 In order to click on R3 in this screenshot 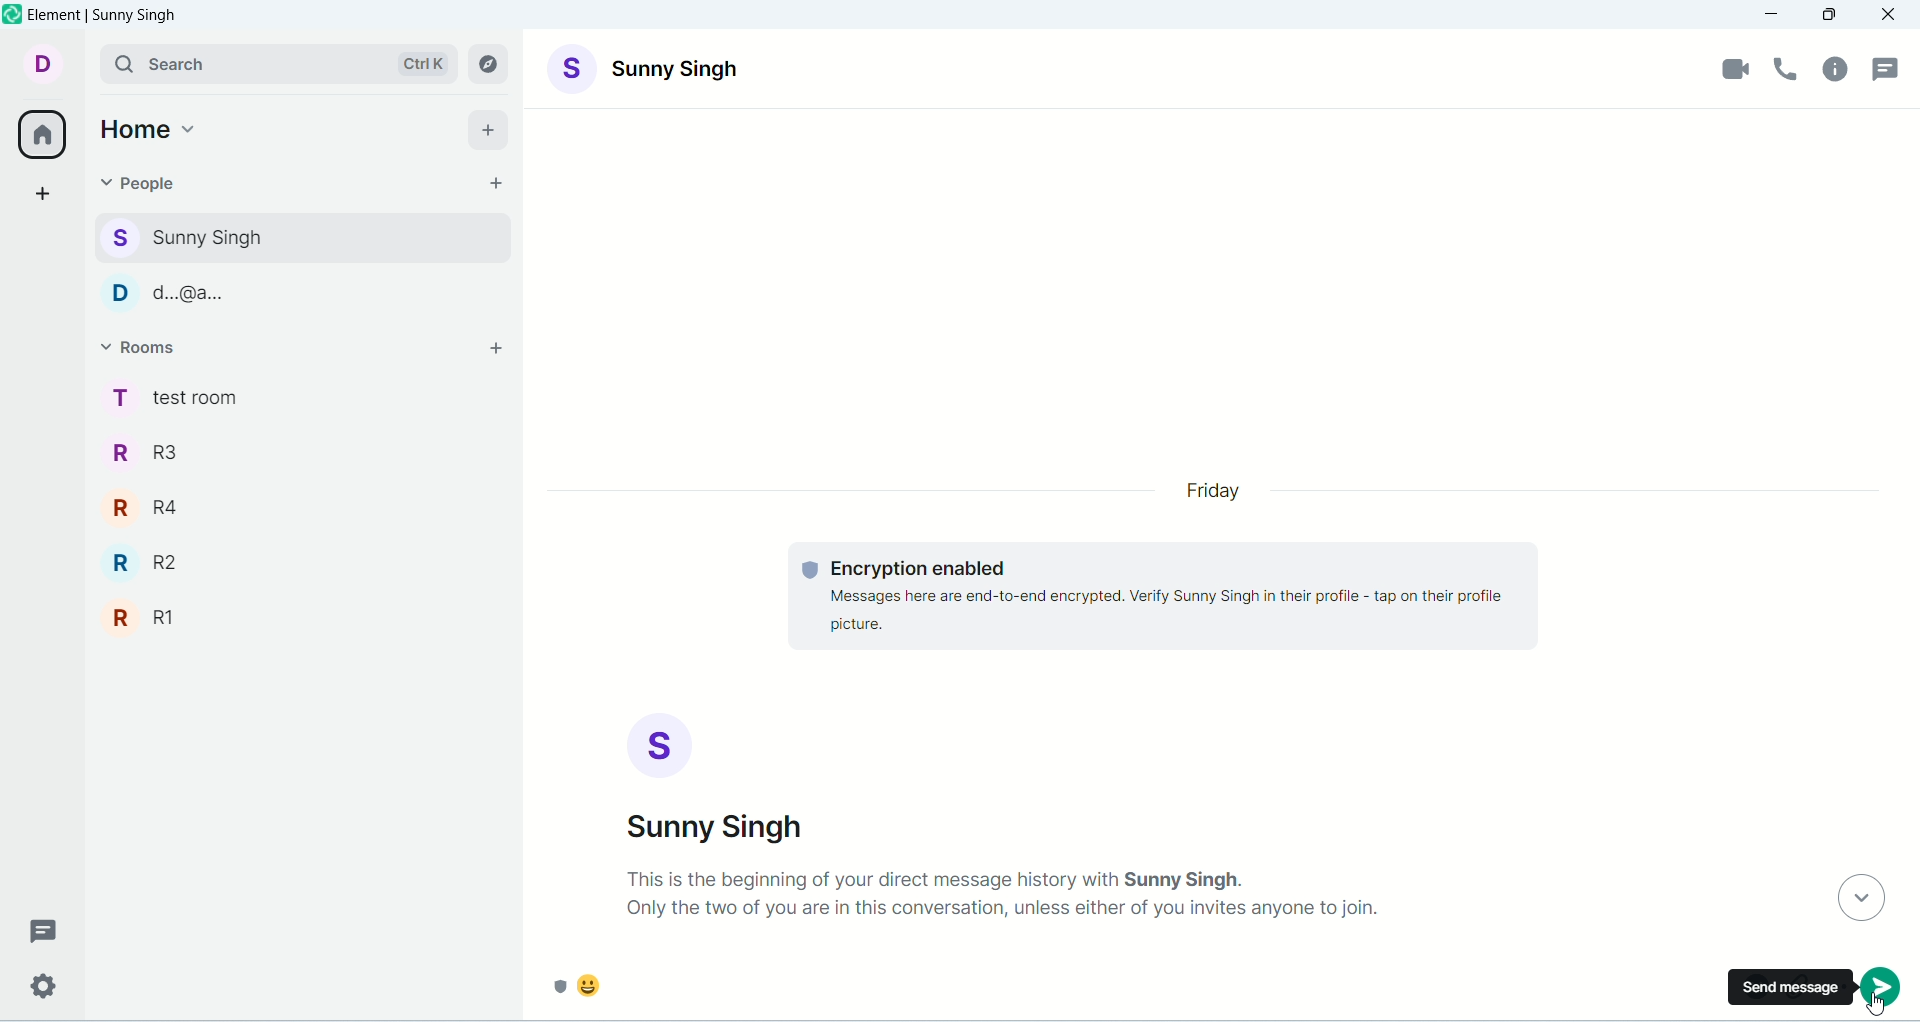, I will do `click(300, 450)`.